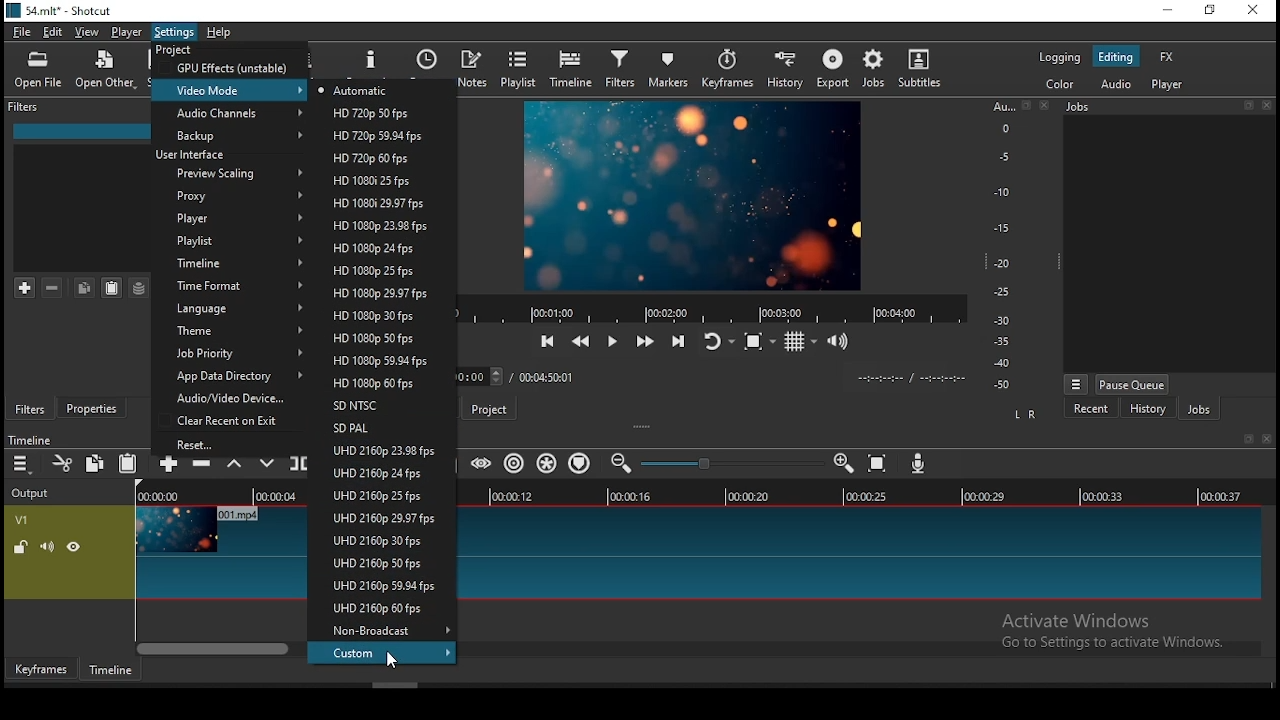 Image resolution: width=1280 pixels, height=720 pixels. What do you see at coordinates (26, 107) in the screenshot?
I see `Filter` at bounding box center [26, 107].